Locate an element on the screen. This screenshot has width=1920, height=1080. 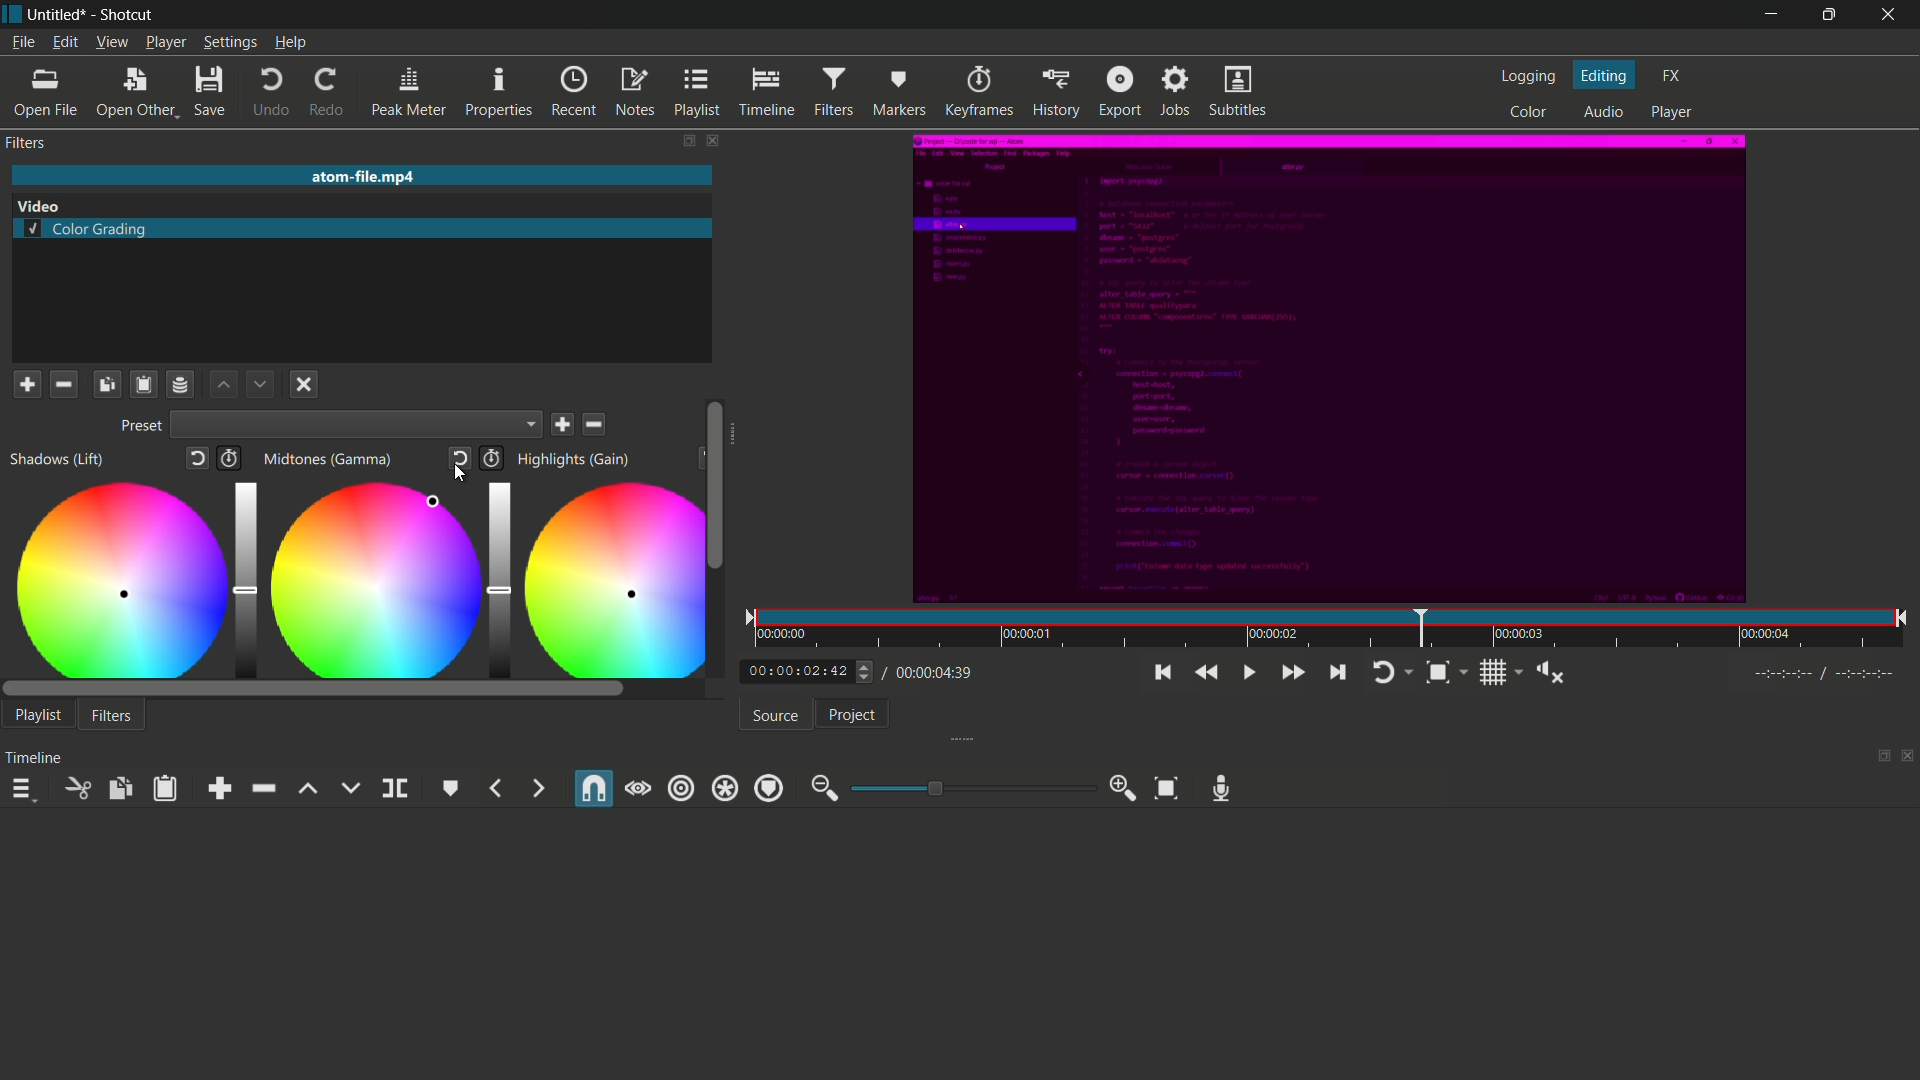
toggle grid is located at coordinates (1502, 672).